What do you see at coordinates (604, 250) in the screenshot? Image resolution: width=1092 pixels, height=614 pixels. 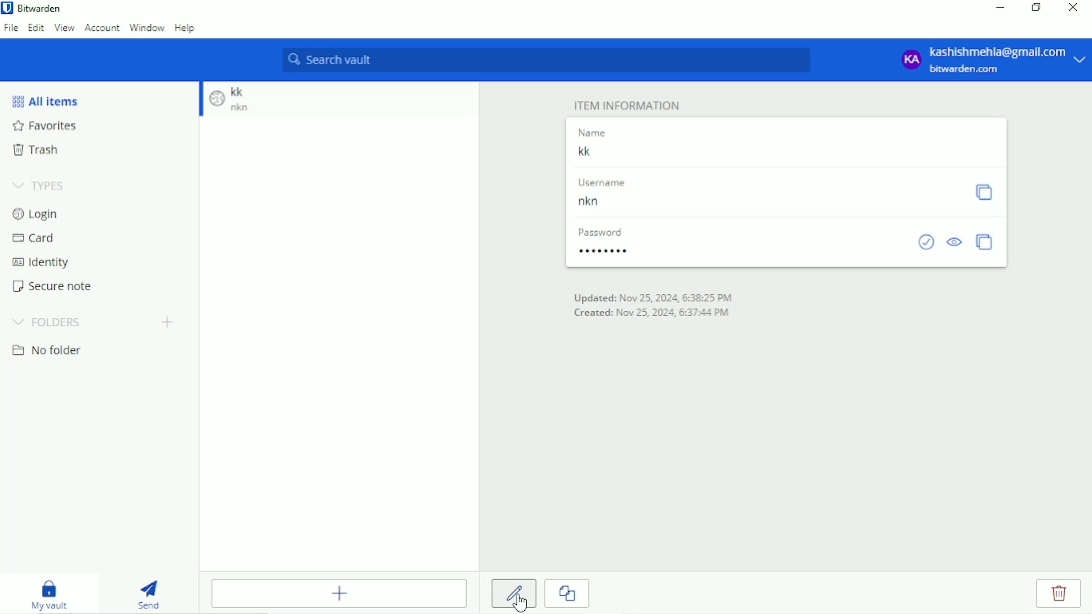 I see `Password` at bounding box center [604, 250].